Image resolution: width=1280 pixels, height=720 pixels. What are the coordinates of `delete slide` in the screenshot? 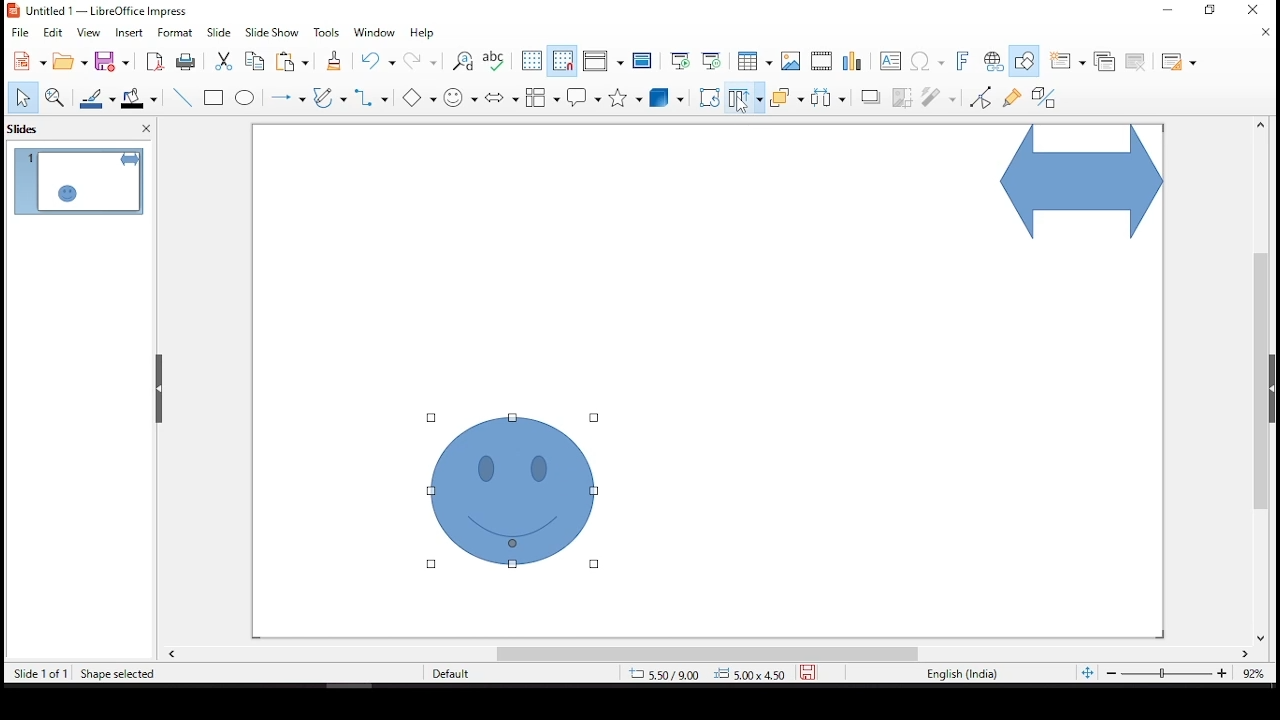 It's located at (1139, 62).